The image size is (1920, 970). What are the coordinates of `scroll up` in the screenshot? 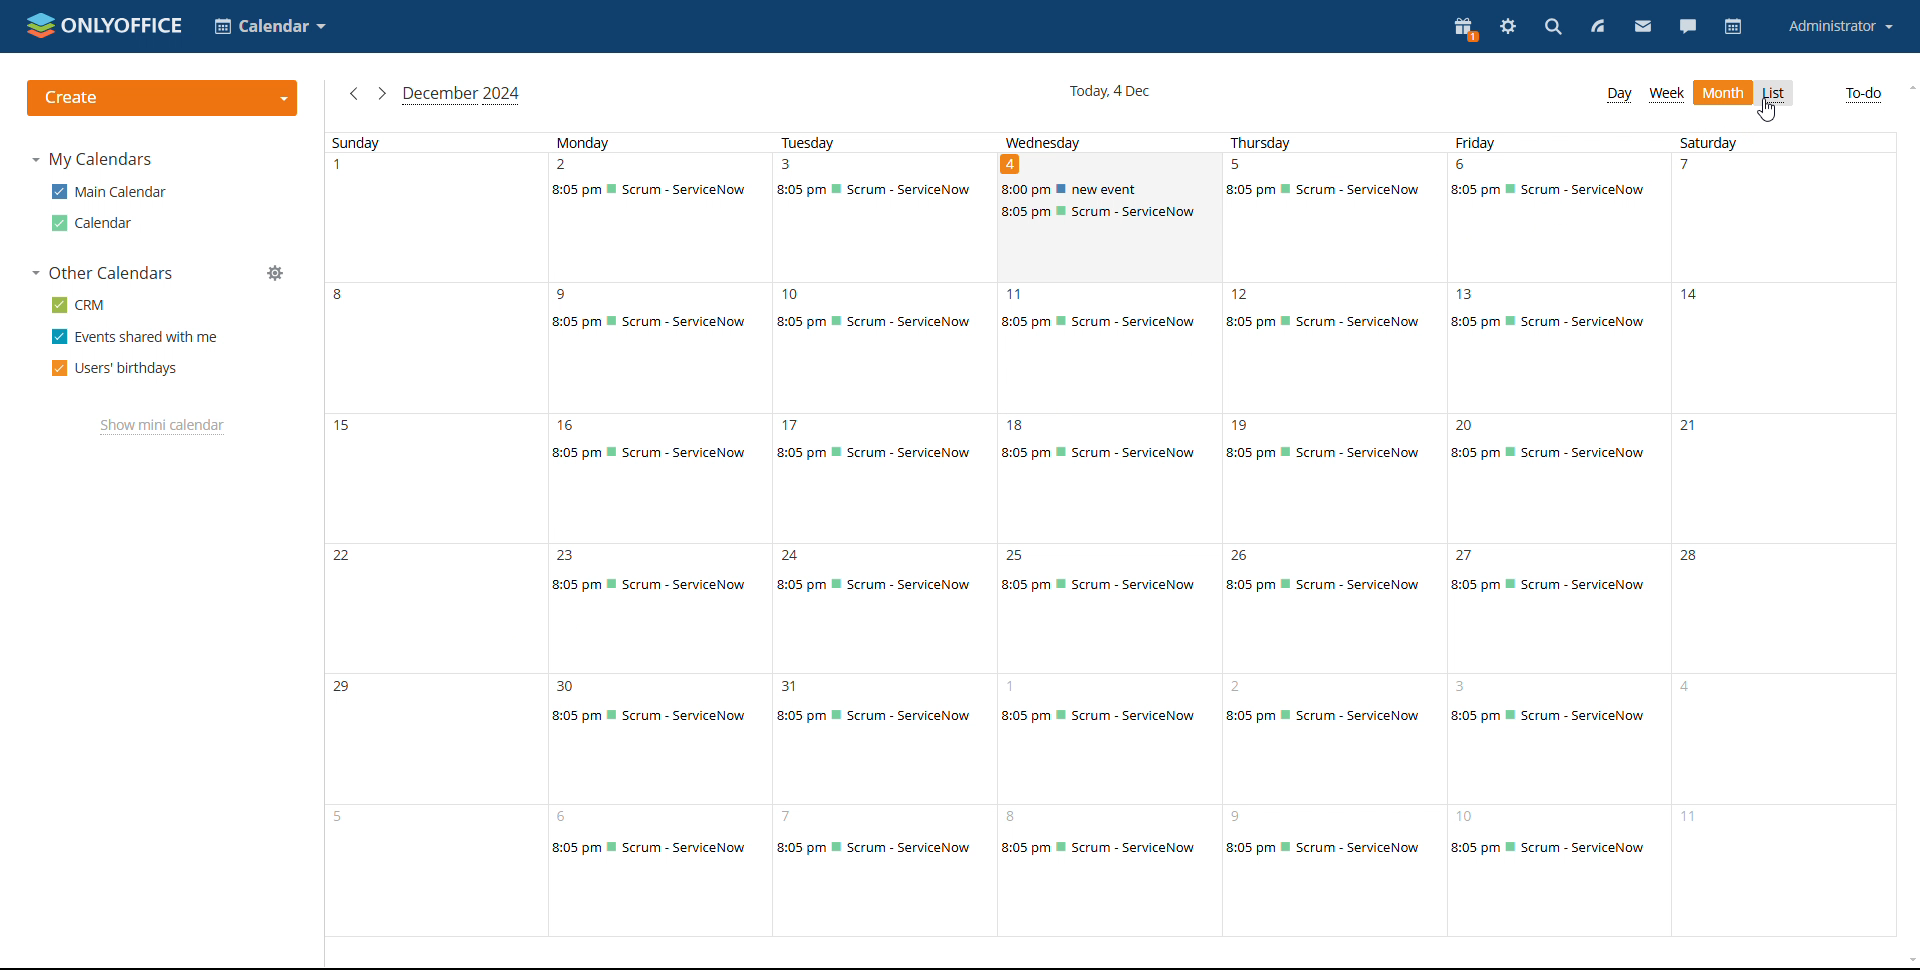 It's located at (1908, 87).